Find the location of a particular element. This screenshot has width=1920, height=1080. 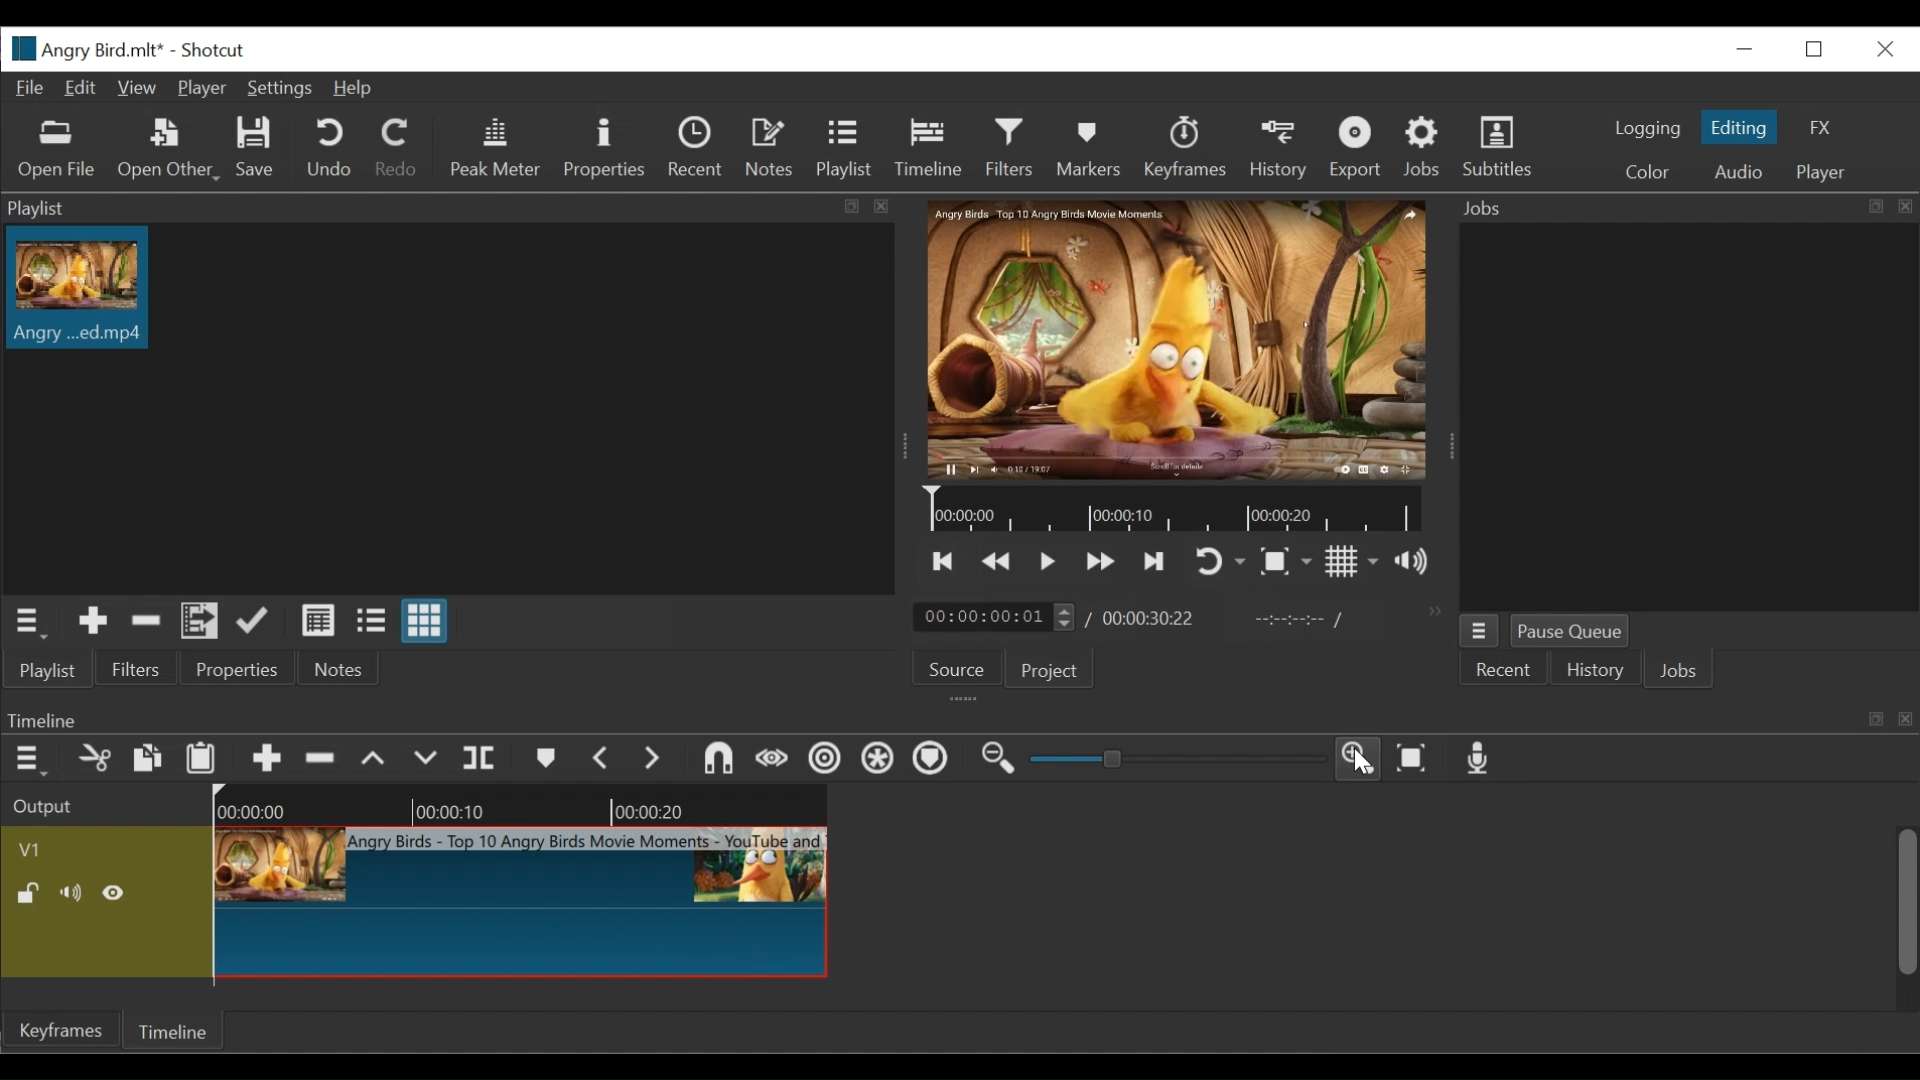

Next Marker is located at coordinates (657, 760).